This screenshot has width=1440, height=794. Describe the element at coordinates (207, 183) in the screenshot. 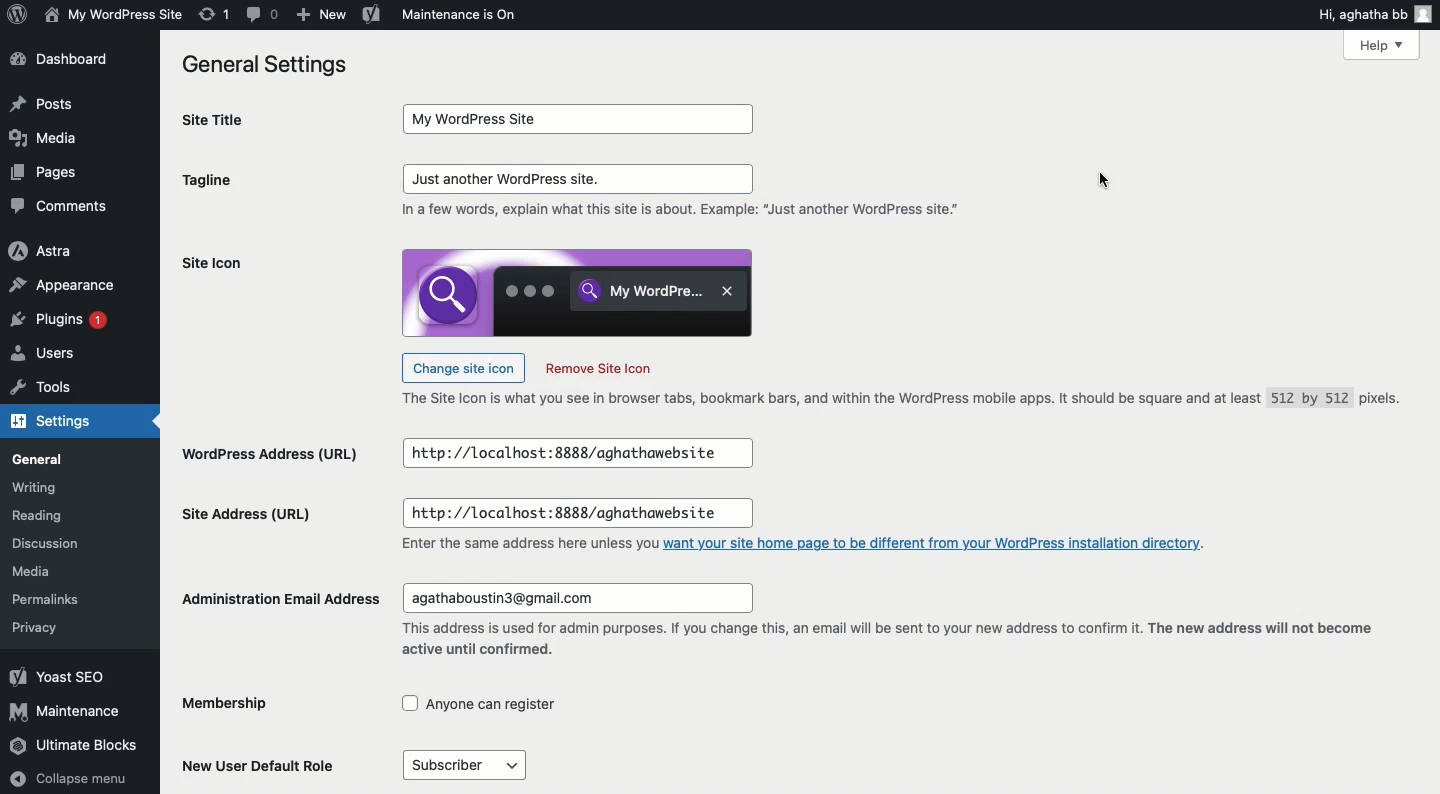

I see `tagline` at that location.